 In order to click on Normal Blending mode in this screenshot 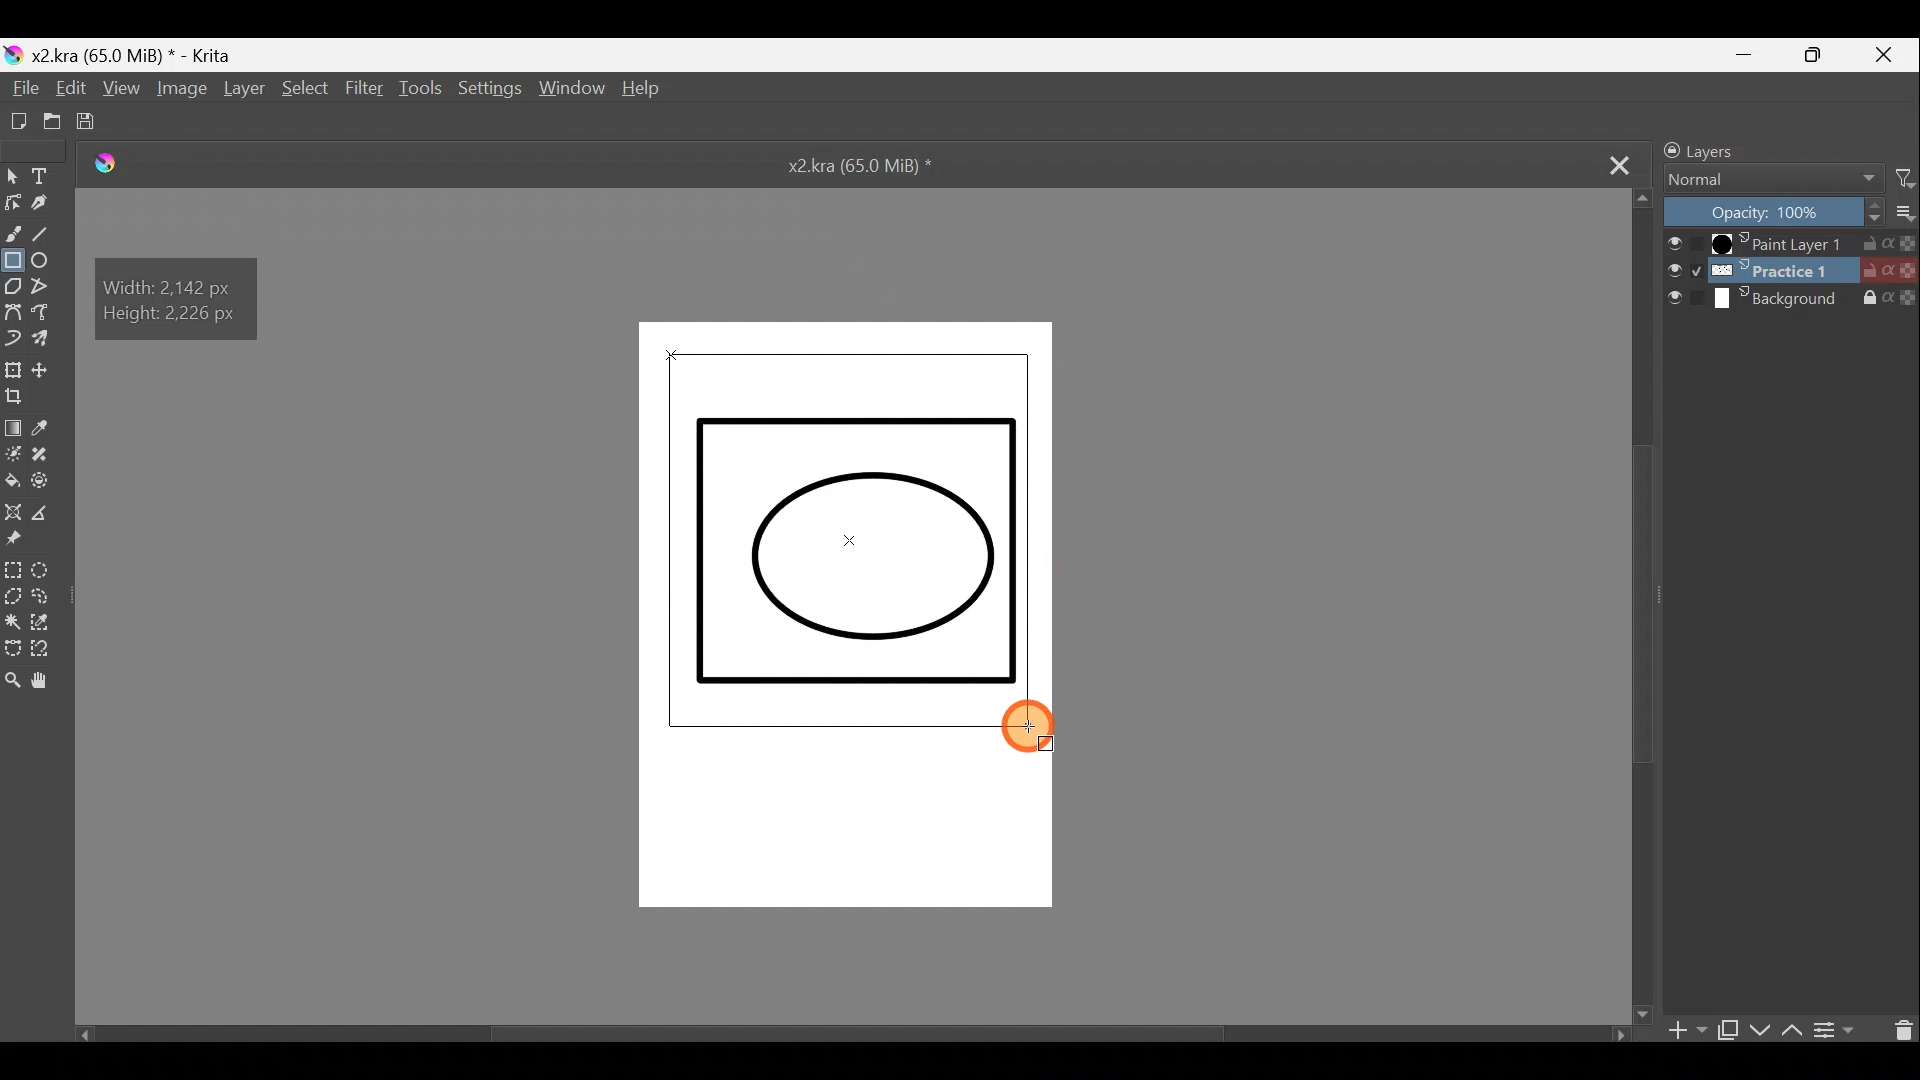, I will do `click(1768, 179)`.